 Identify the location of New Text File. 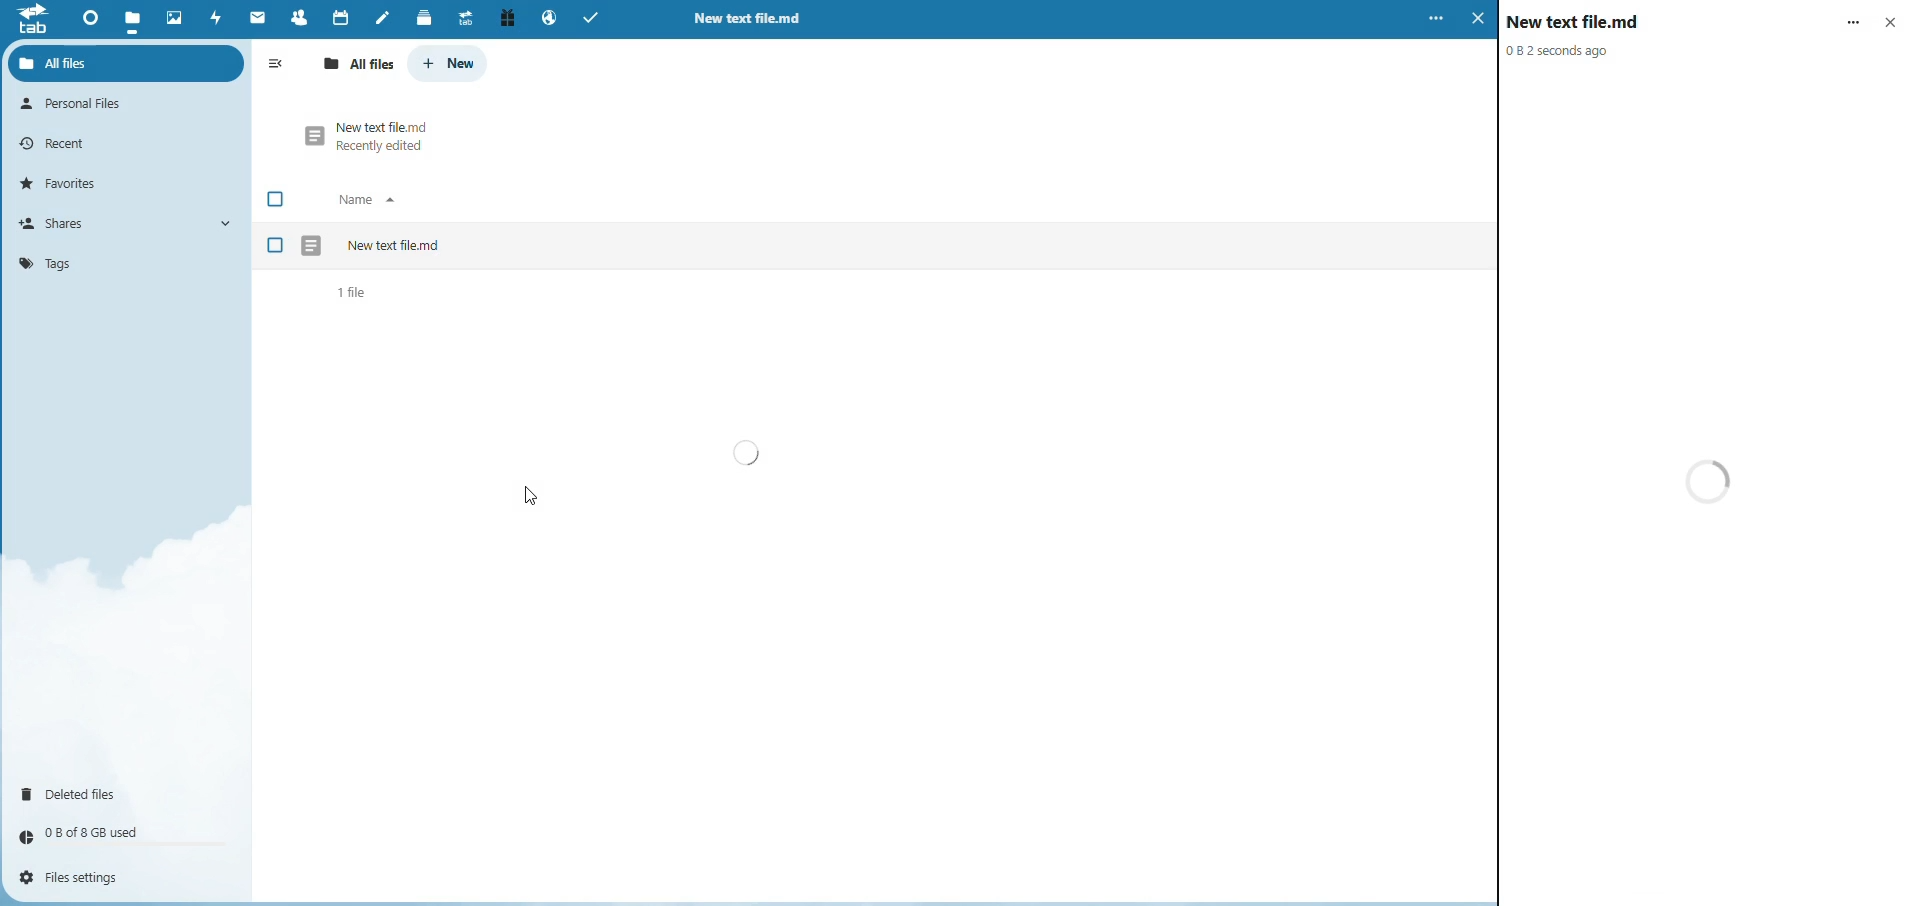
(384, 124).